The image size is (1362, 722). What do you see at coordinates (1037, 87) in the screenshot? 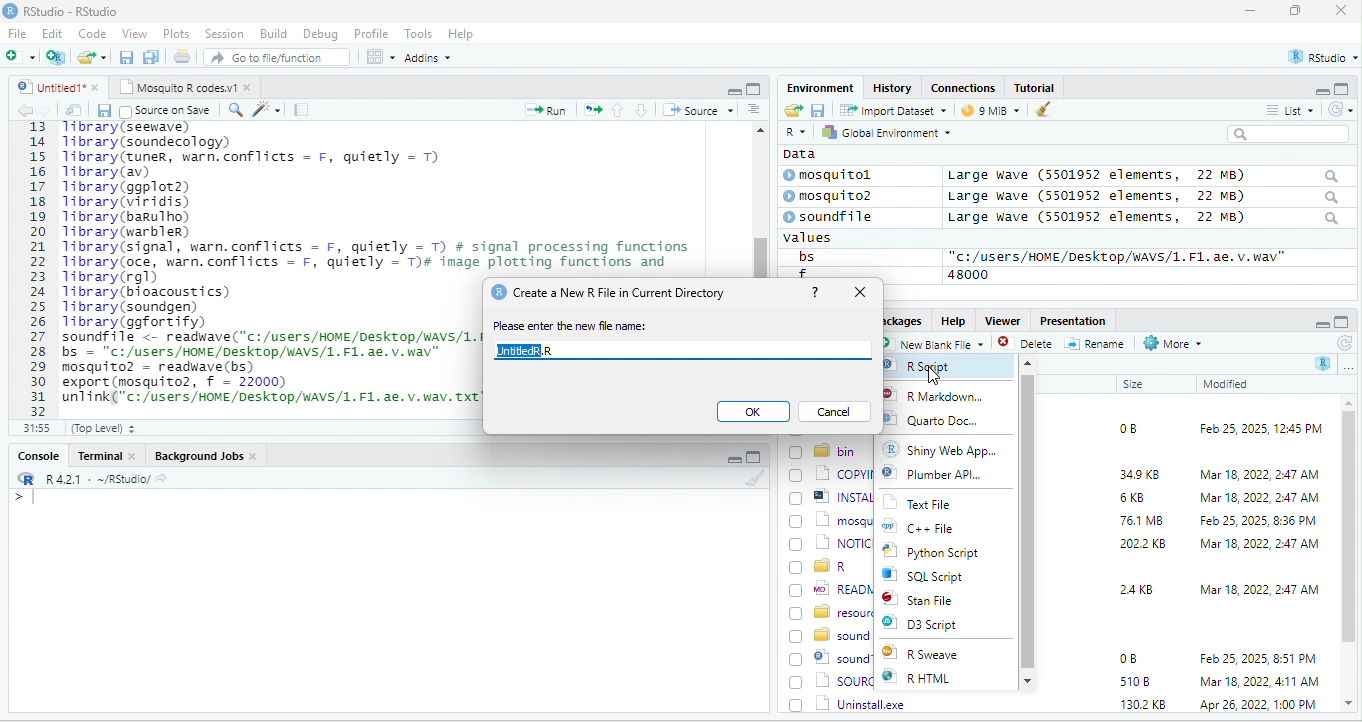
I see `Tutorial` at bounding box center [1037, 87].